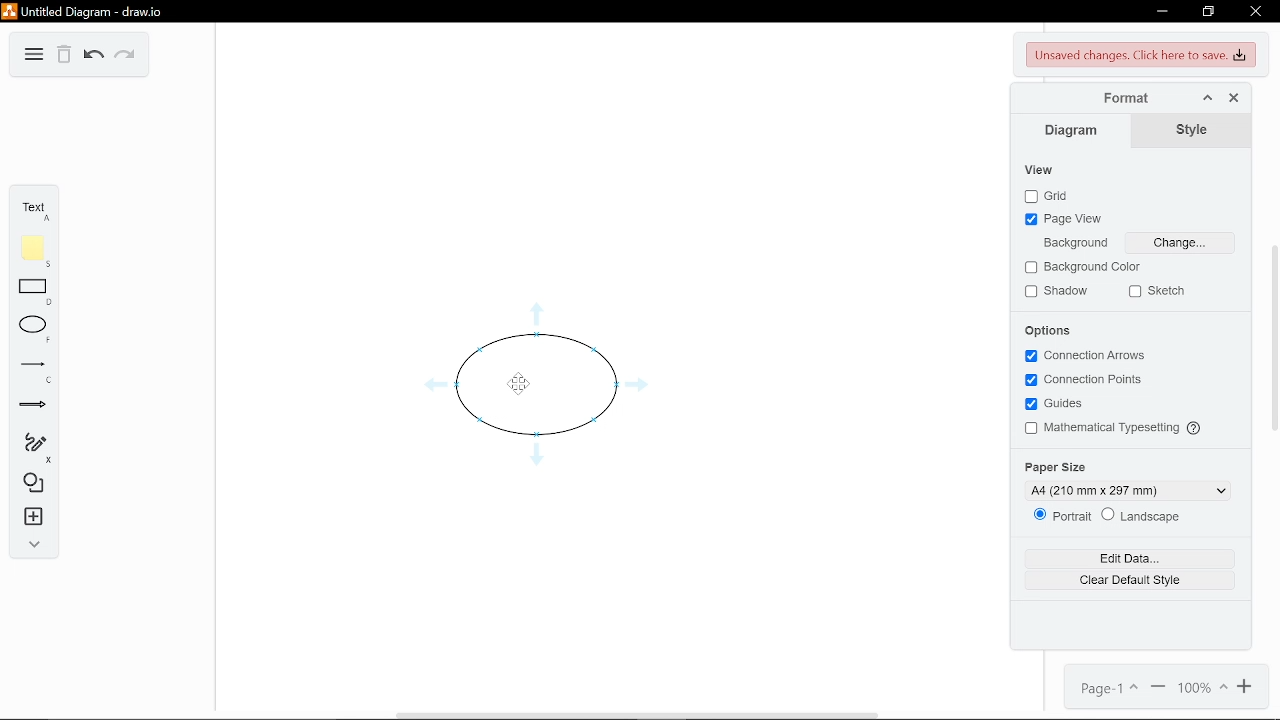  I want to click on Current paper size, so click(1129, 492).